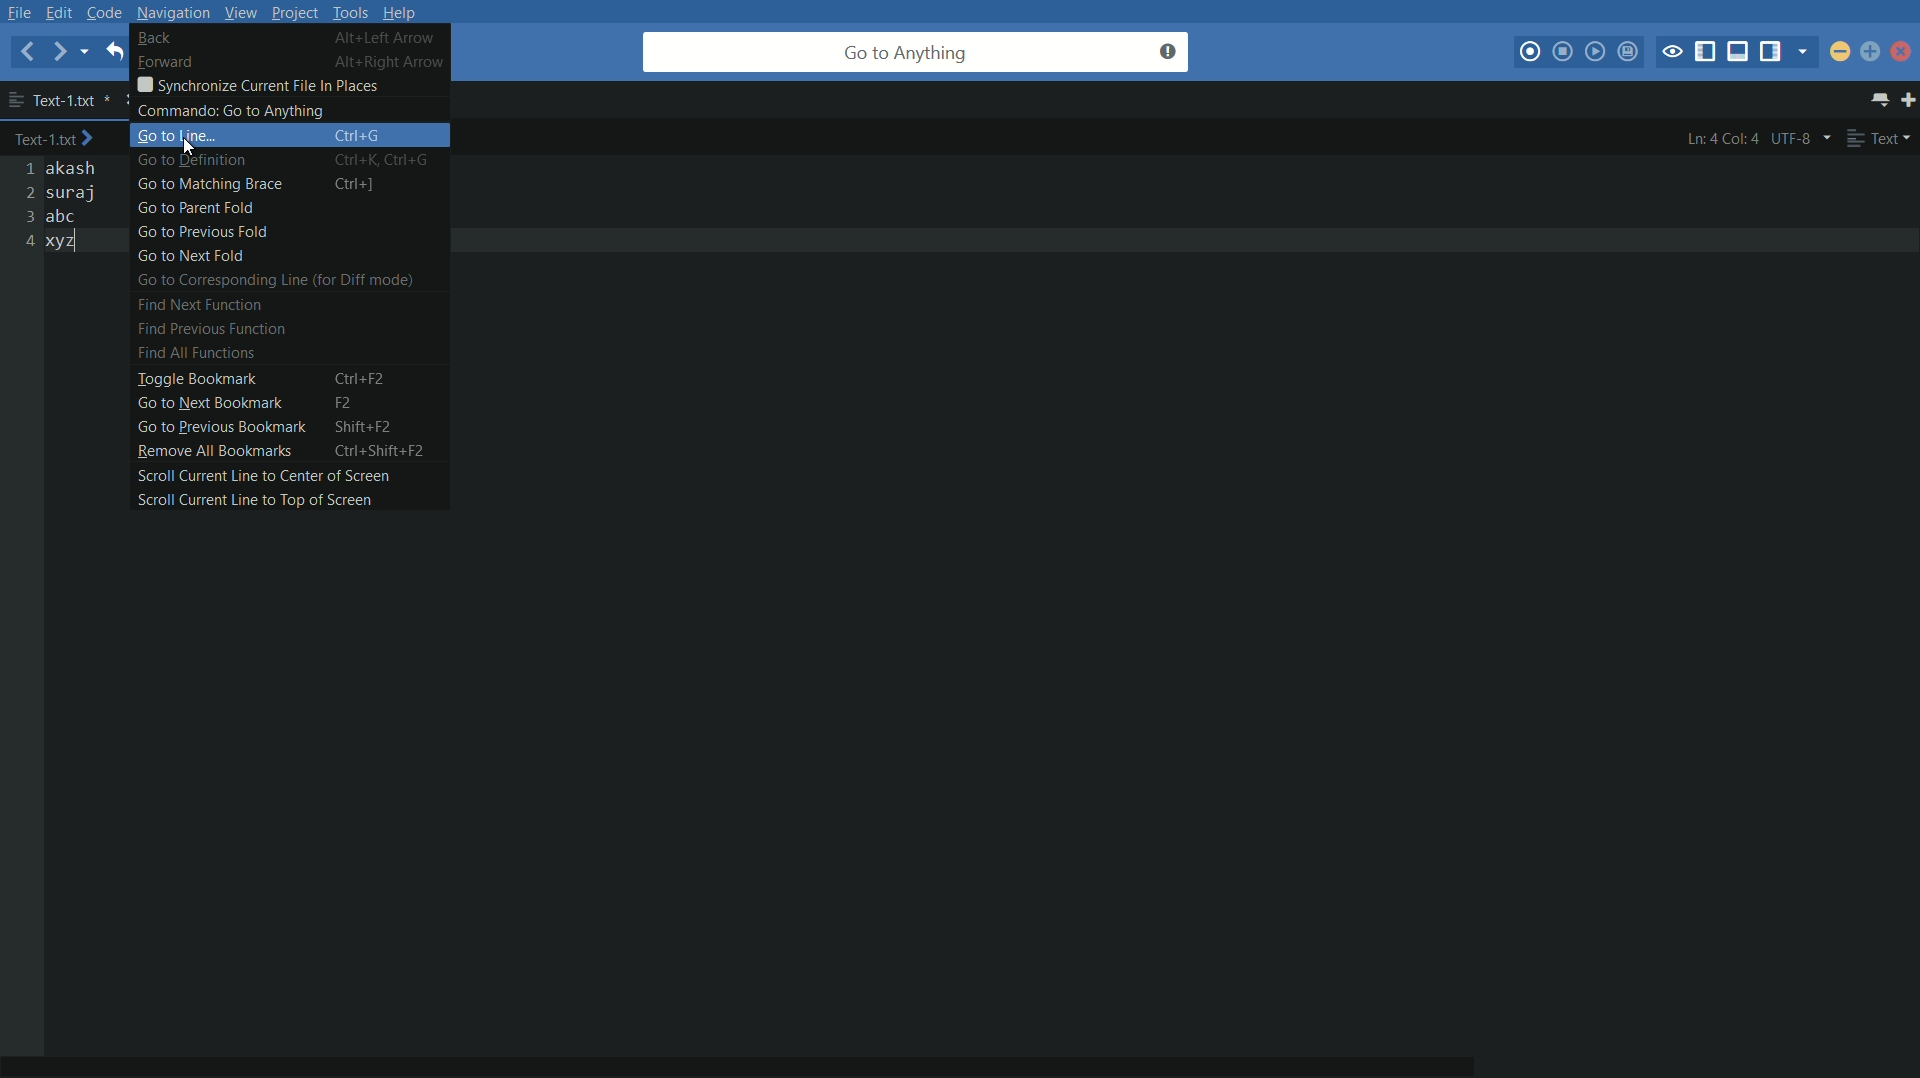  I want to click on show specific sidebar/tab, so click(1807, 52).